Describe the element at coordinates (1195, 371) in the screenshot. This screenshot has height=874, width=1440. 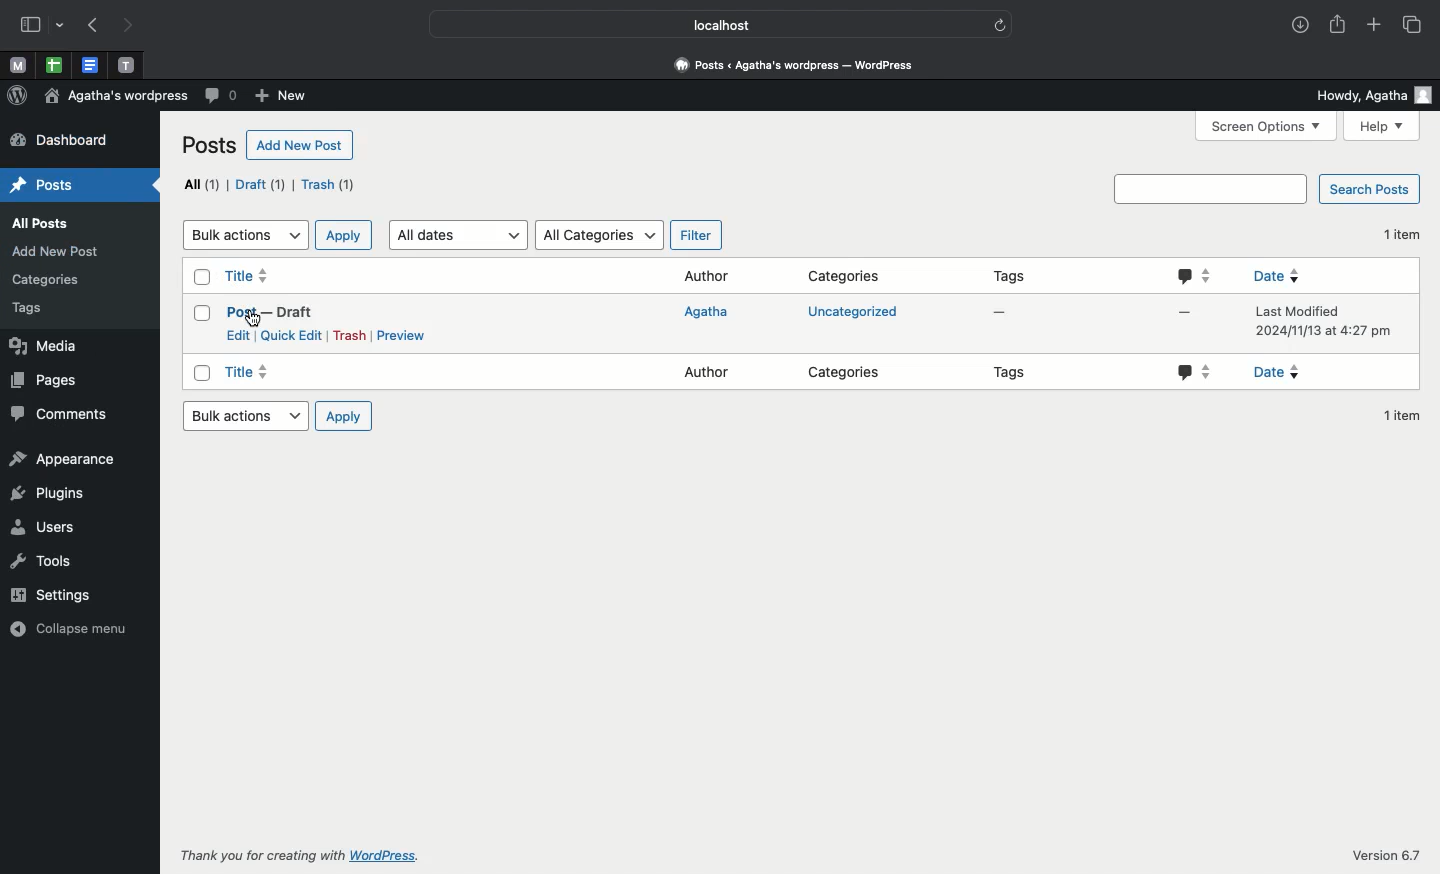
I see `Comment` at that location.